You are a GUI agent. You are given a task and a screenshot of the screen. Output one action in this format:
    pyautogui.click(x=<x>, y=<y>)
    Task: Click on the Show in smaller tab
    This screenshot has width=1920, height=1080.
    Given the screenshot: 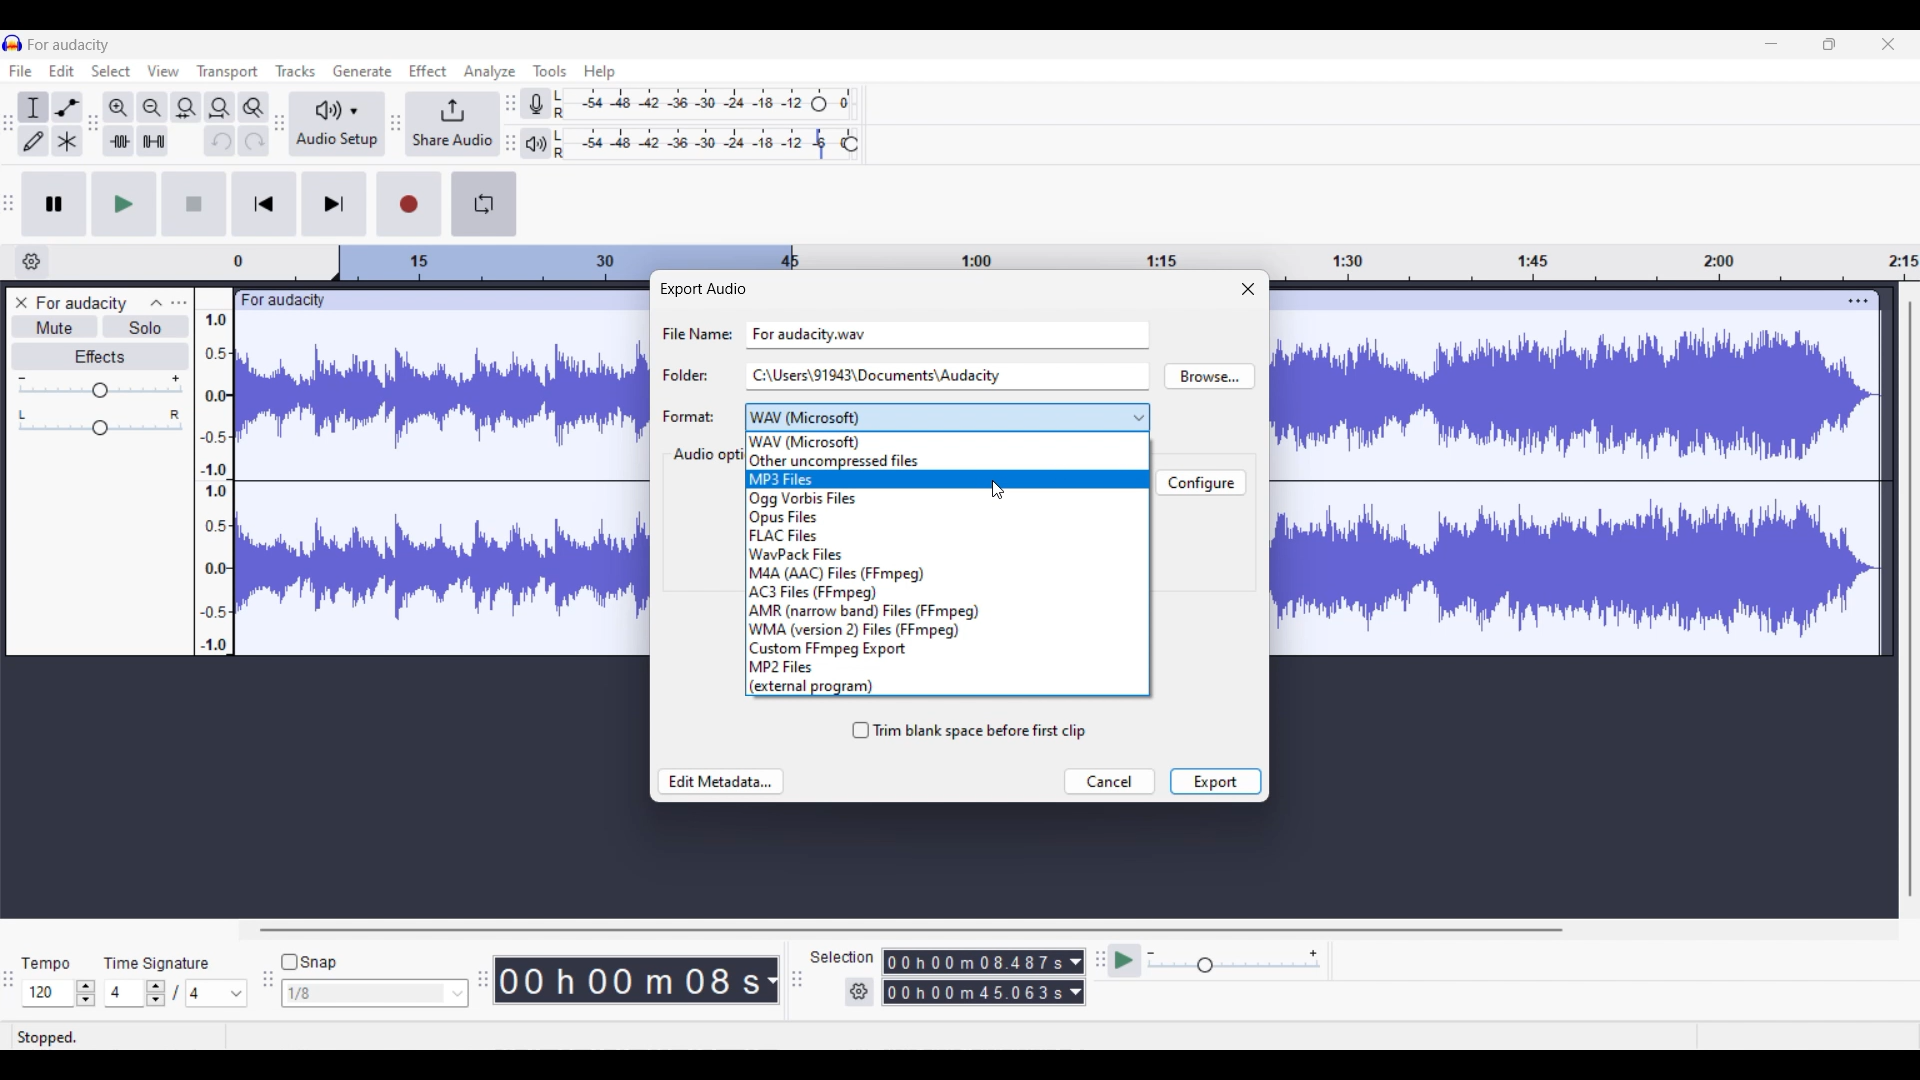 What is the action you would take?
    pyautogui.click(x=1829, y=44)
    